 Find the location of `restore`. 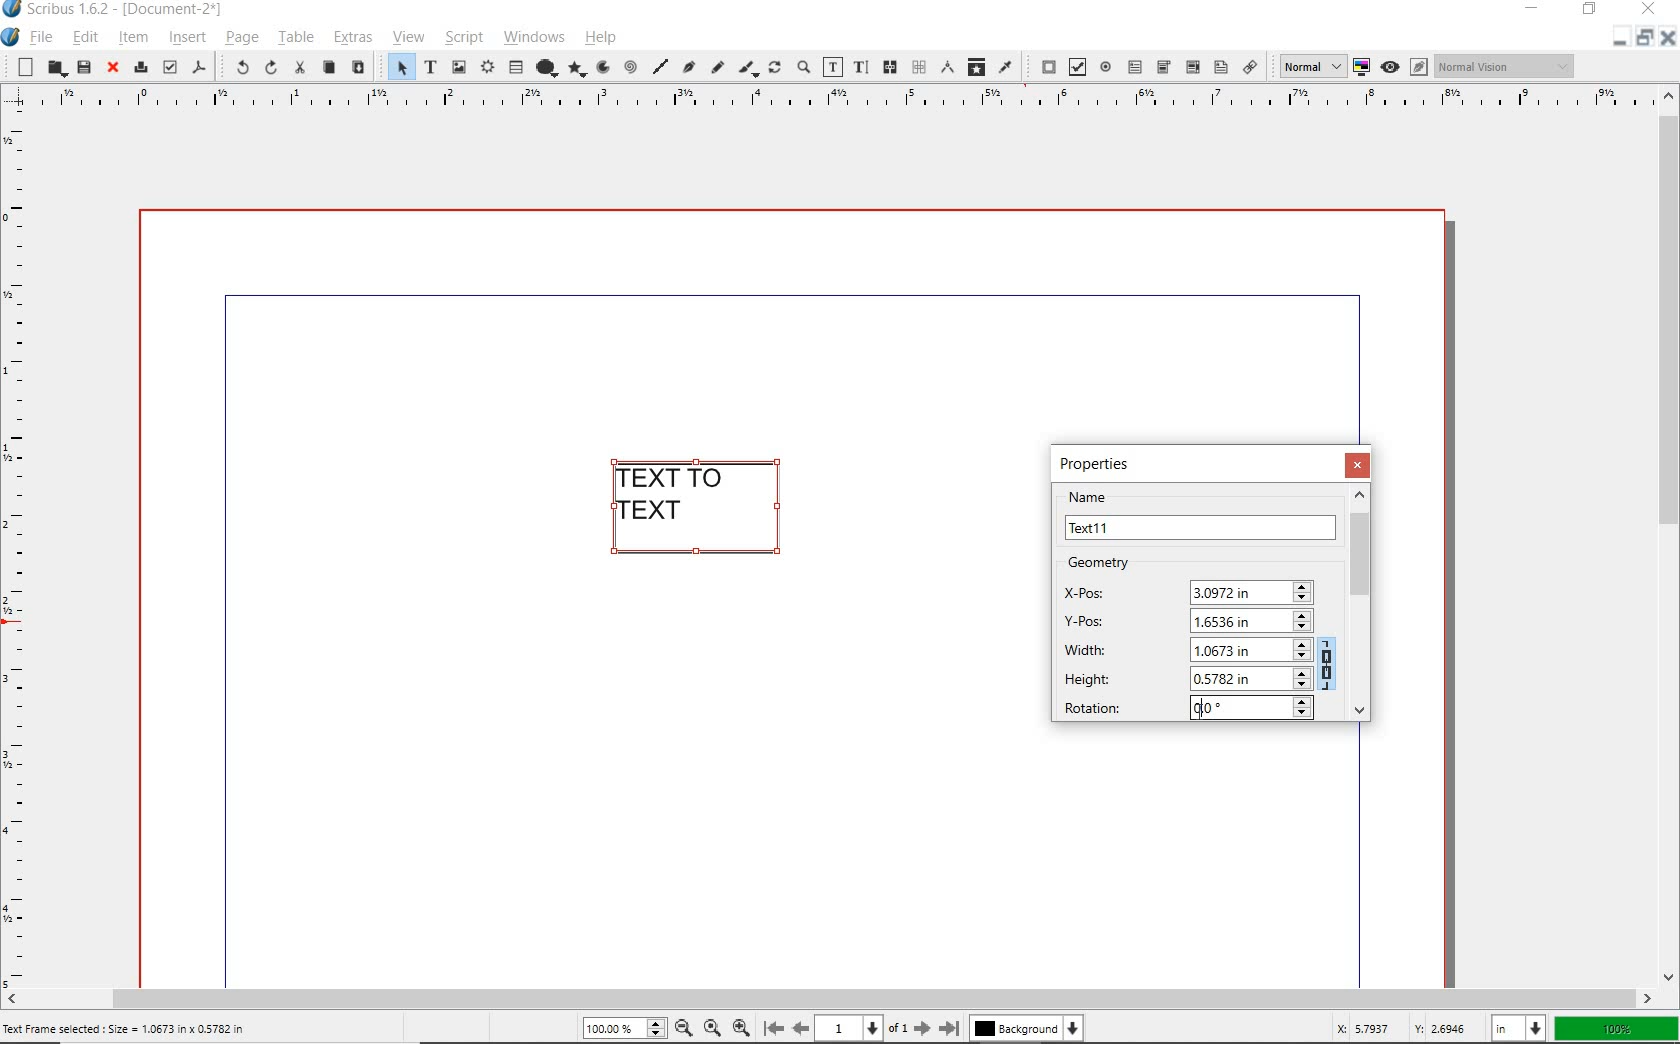

restore is located at coordinates (1647, 41).